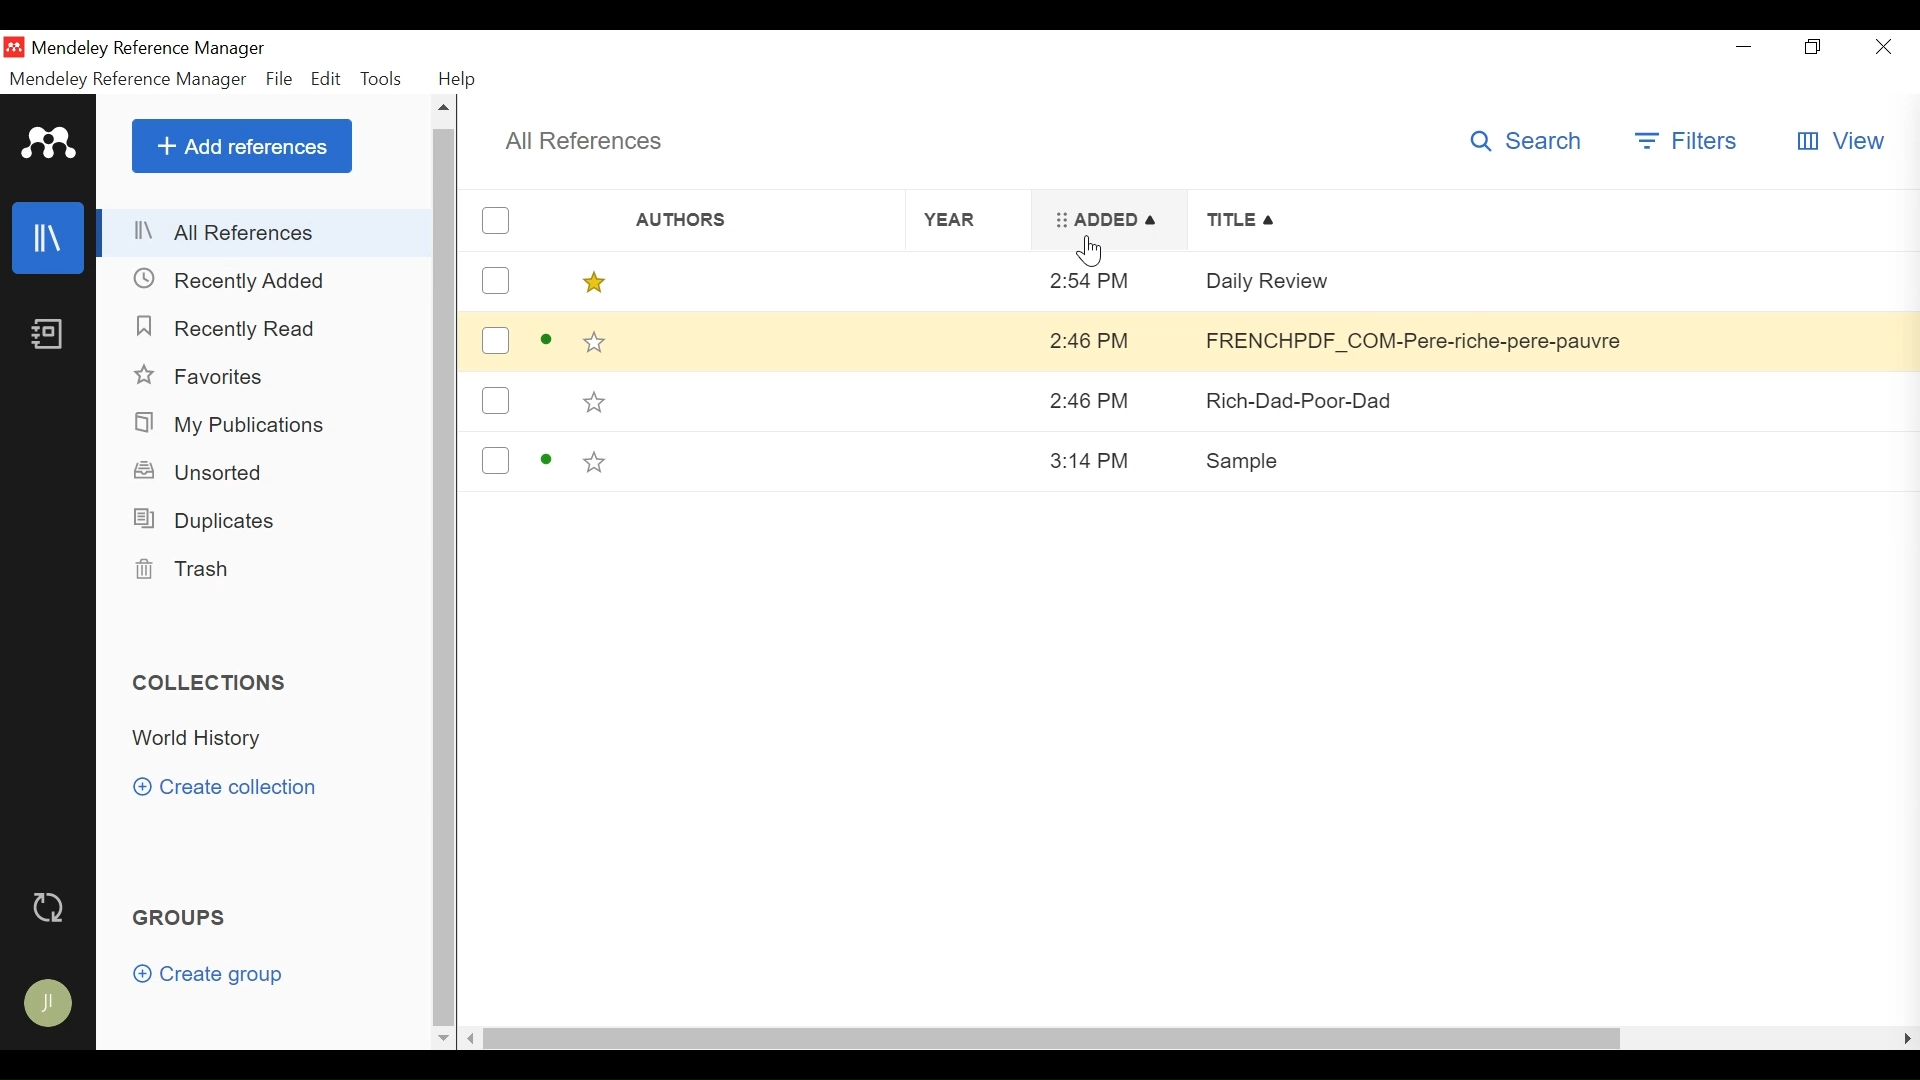 The image size is (1920, 1080). What do you see at coordinates (1109, 281) in the screenshot?
I see `2:54 PM` at bounding box center [1109, 281].